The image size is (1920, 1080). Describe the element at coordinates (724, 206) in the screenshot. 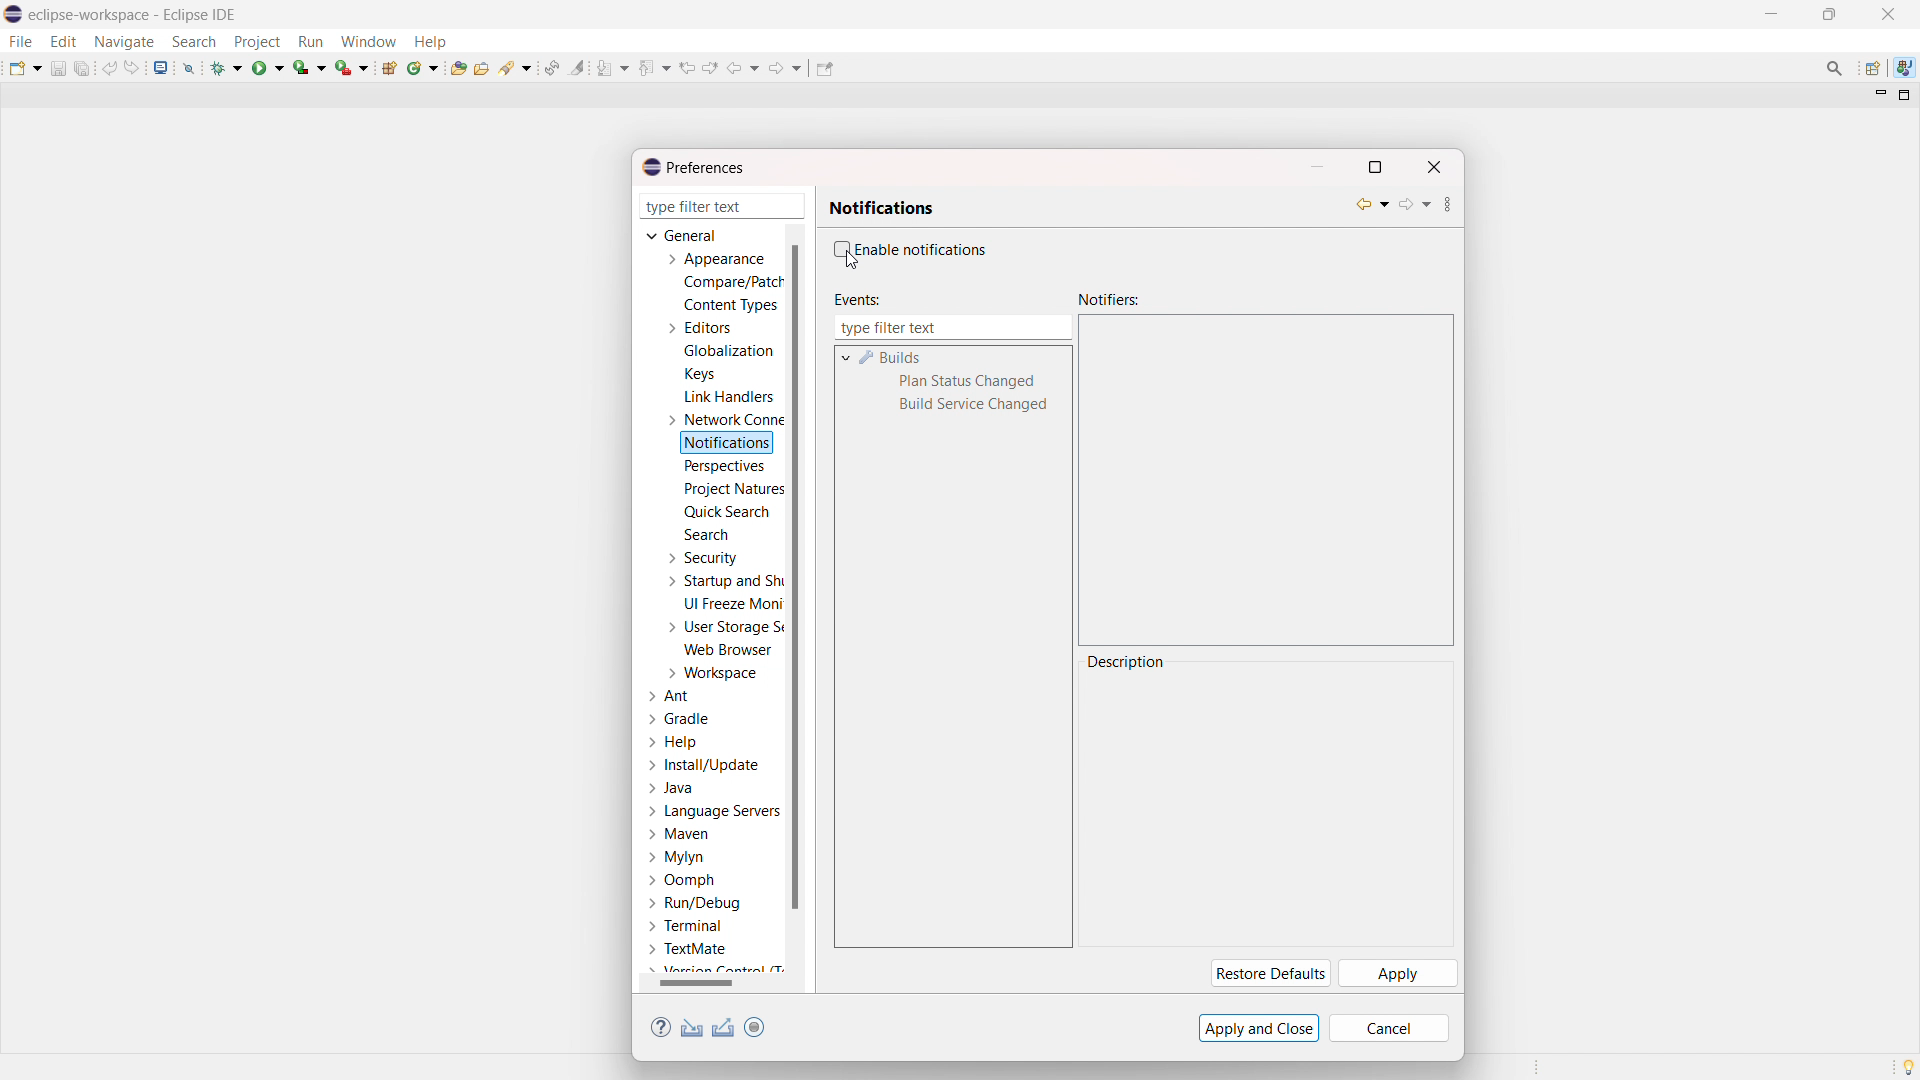

I see `type filter text` at that location.